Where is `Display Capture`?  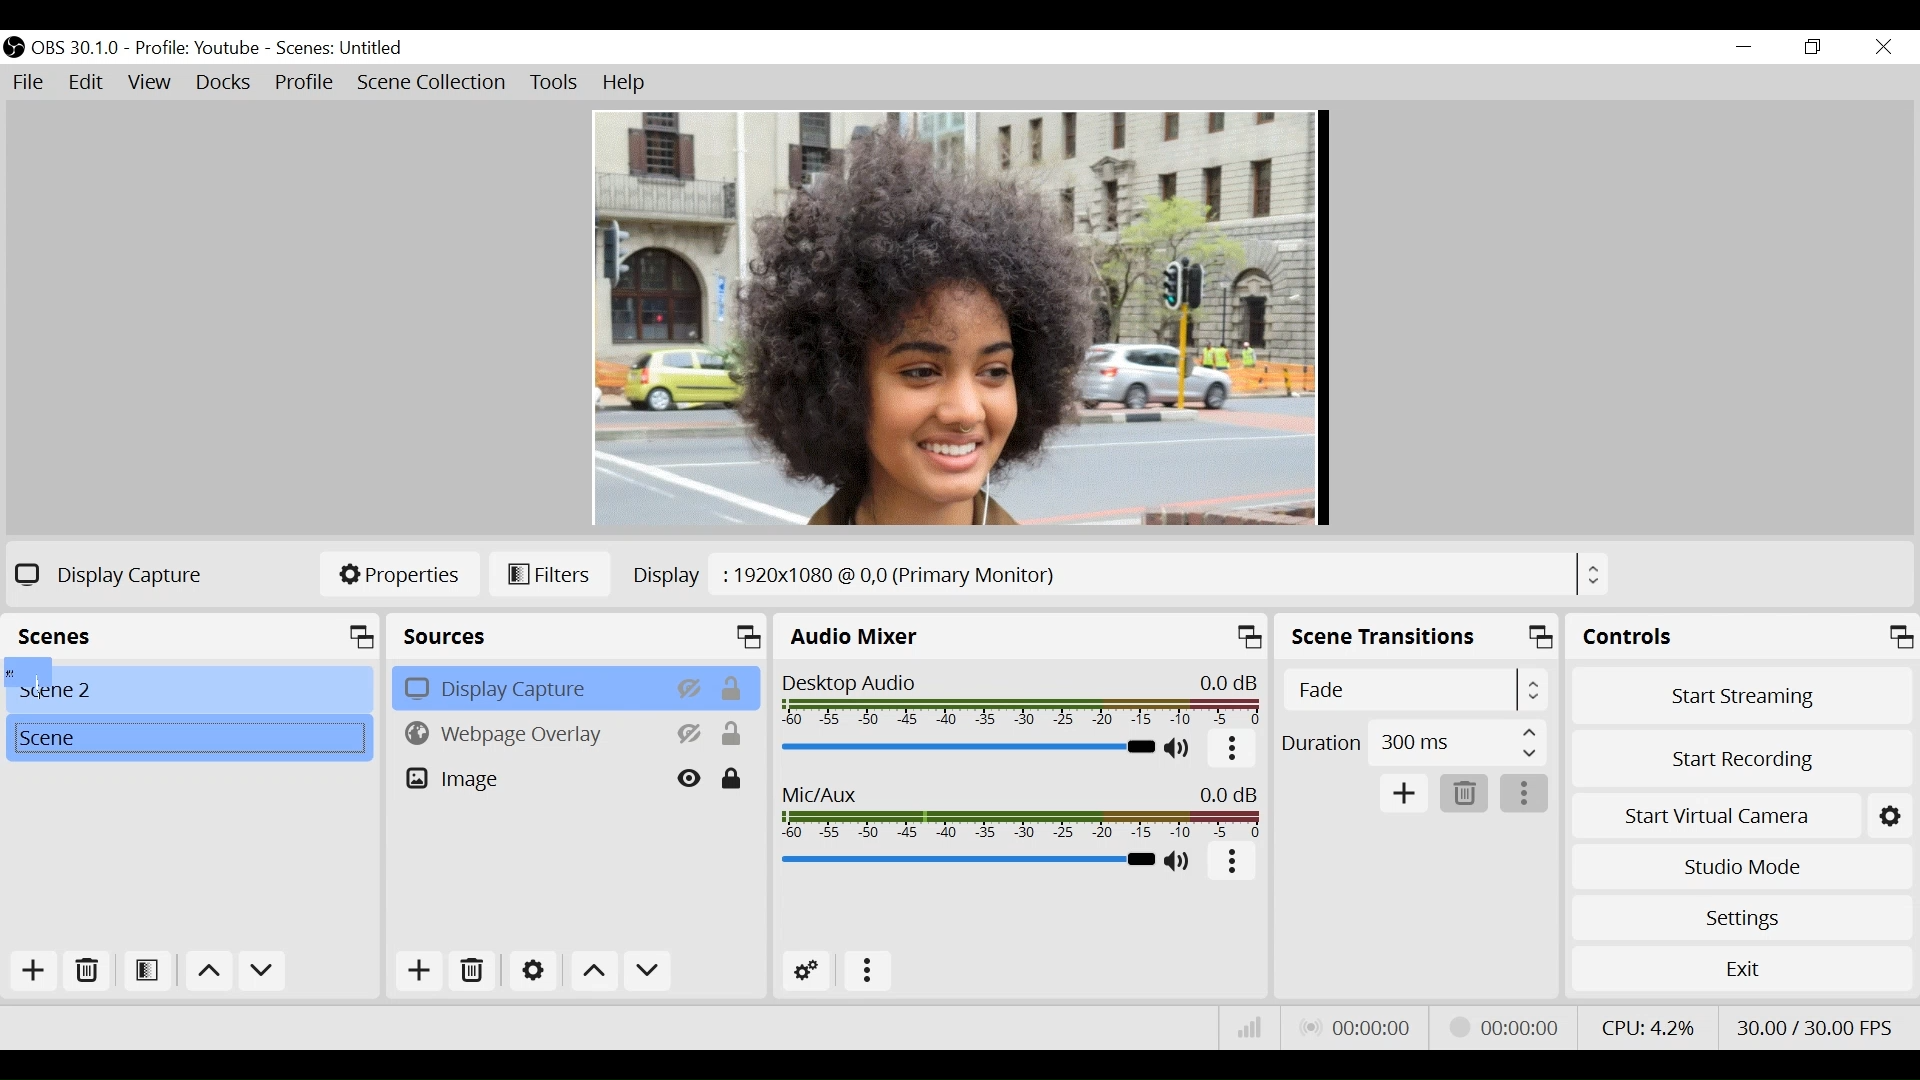
Display Capture is located at coordinates (529, 687).